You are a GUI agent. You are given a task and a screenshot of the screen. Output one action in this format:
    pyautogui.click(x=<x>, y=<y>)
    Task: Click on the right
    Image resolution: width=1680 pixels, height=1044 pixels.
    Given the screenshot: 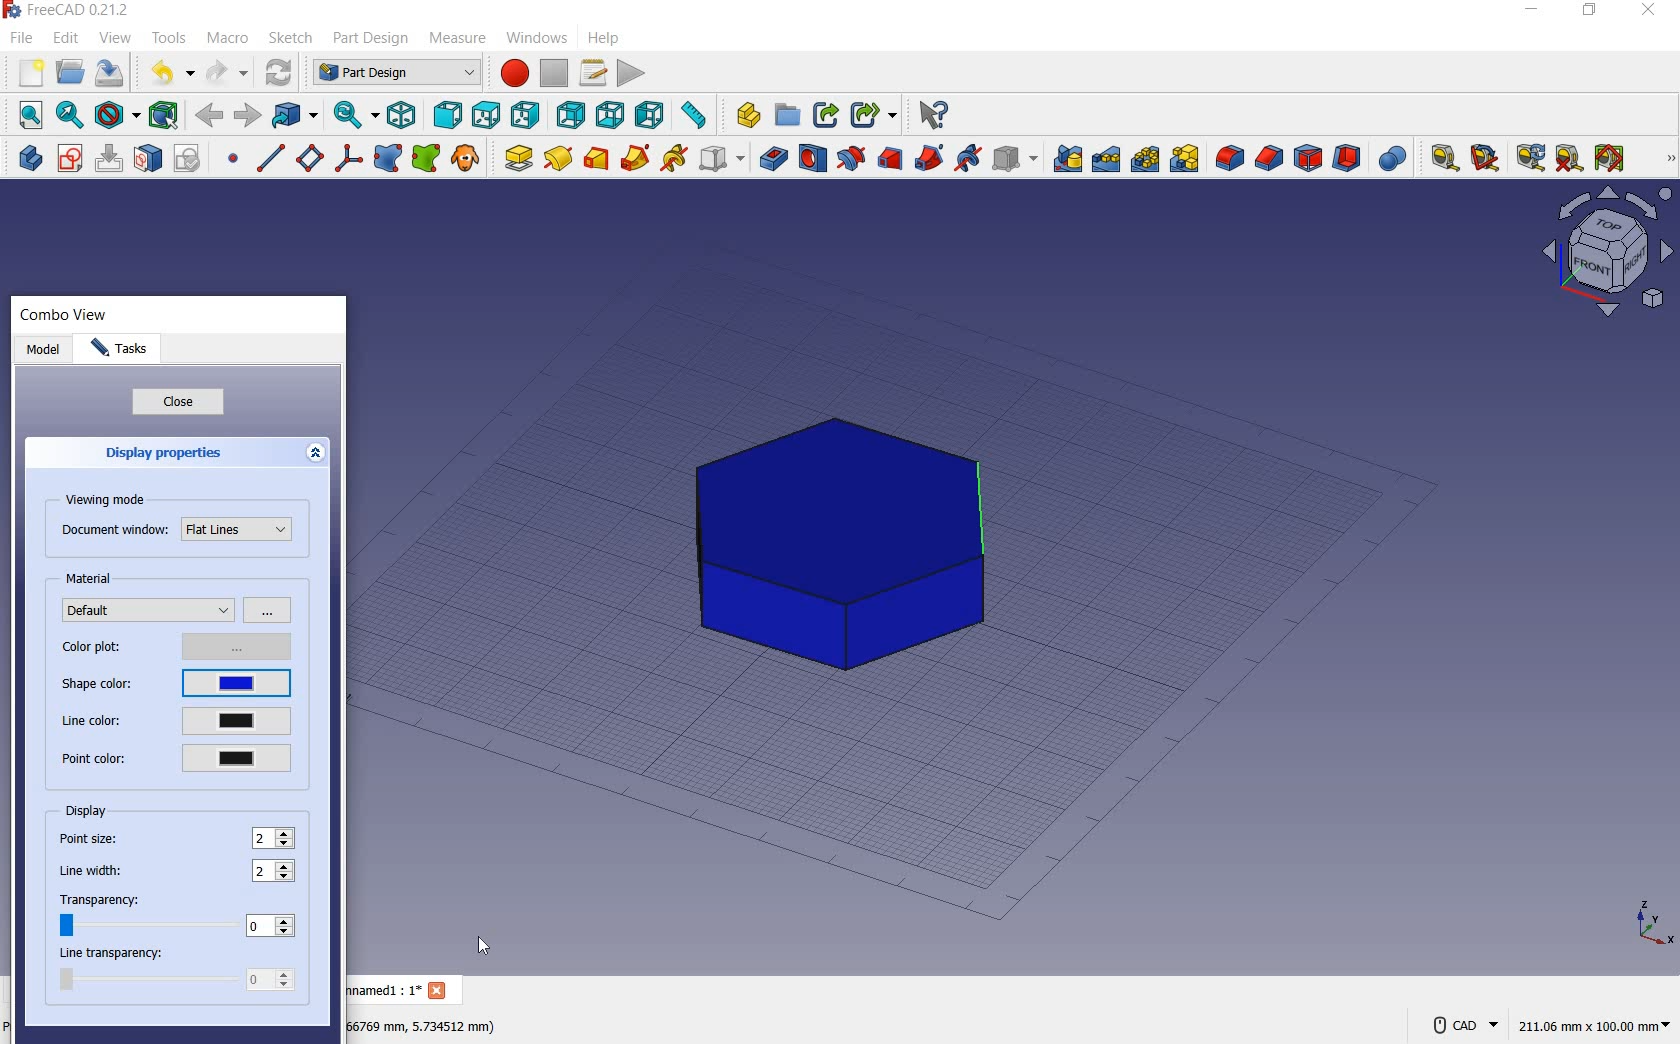 What is the action you would take?
    pyautogui.click(x=527, y=115)
    